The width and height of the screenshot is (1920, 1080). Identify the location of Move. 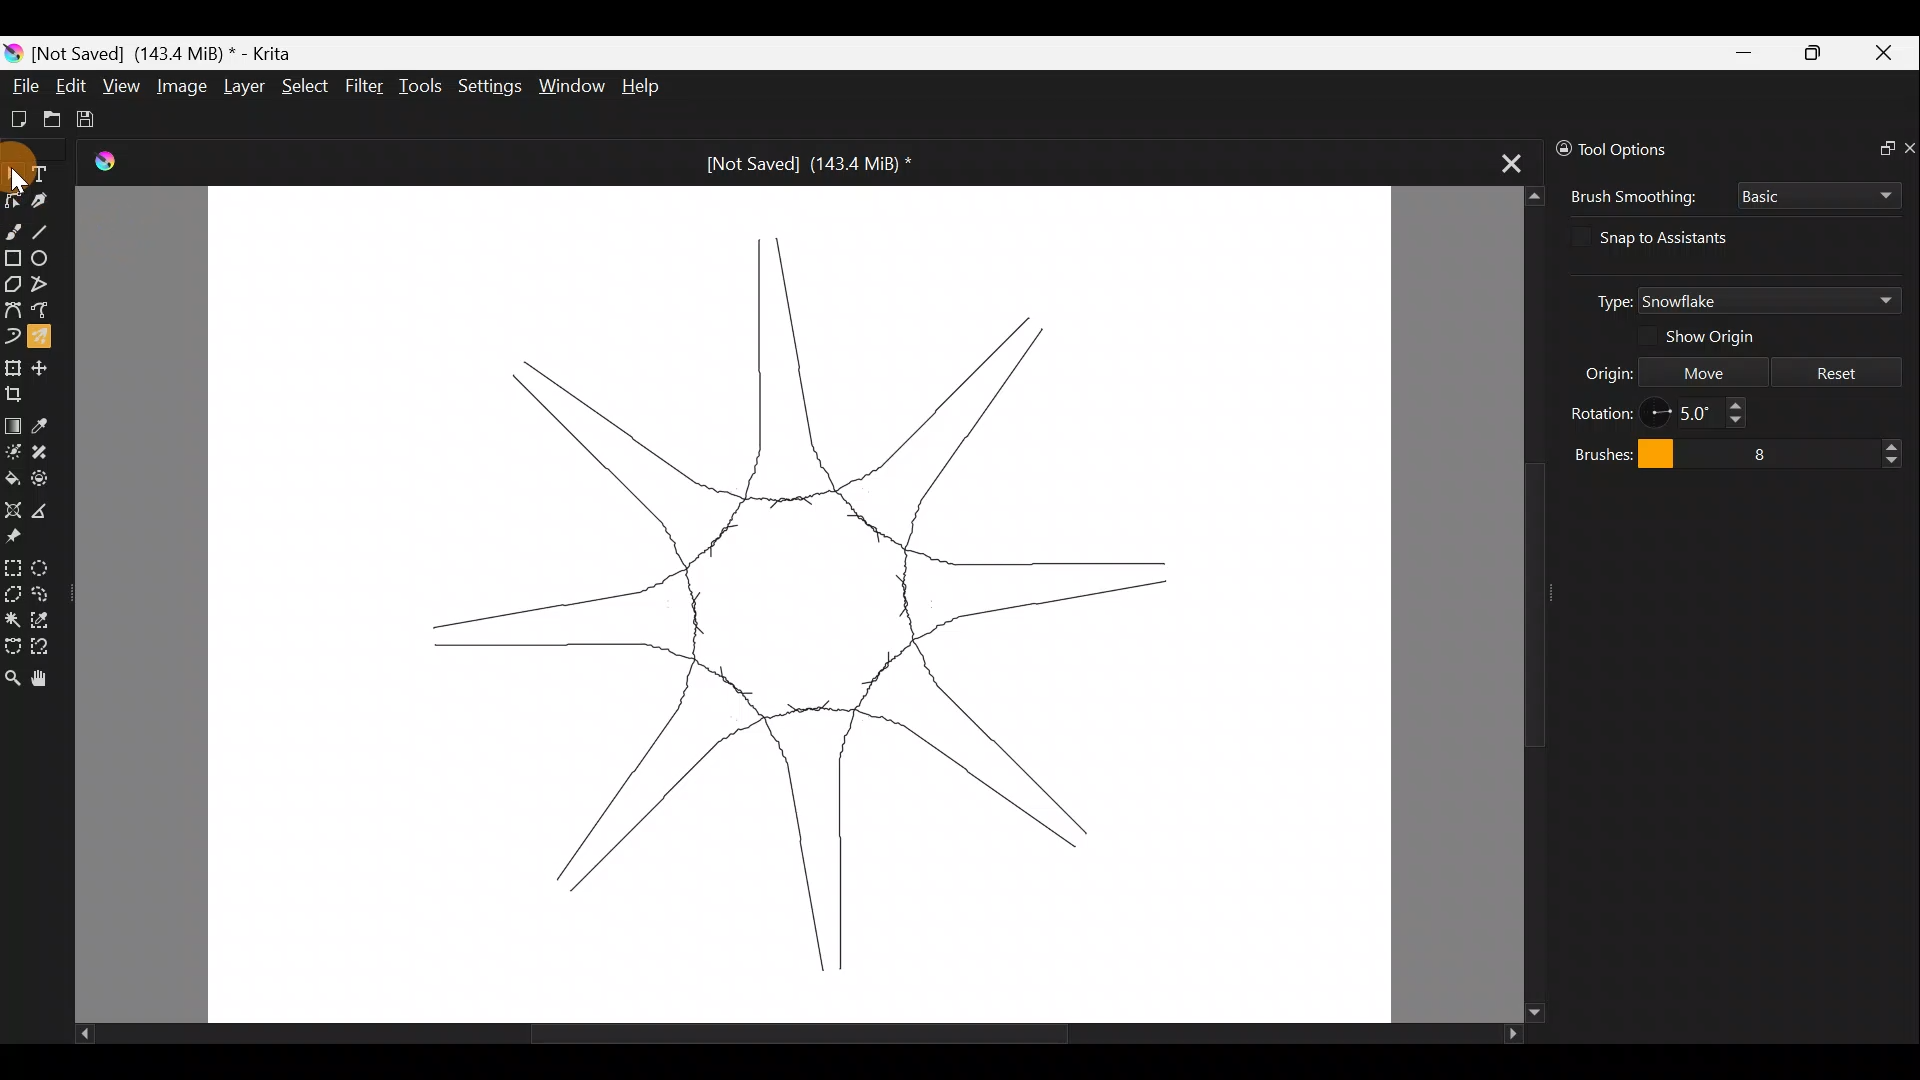
(1703, 370).